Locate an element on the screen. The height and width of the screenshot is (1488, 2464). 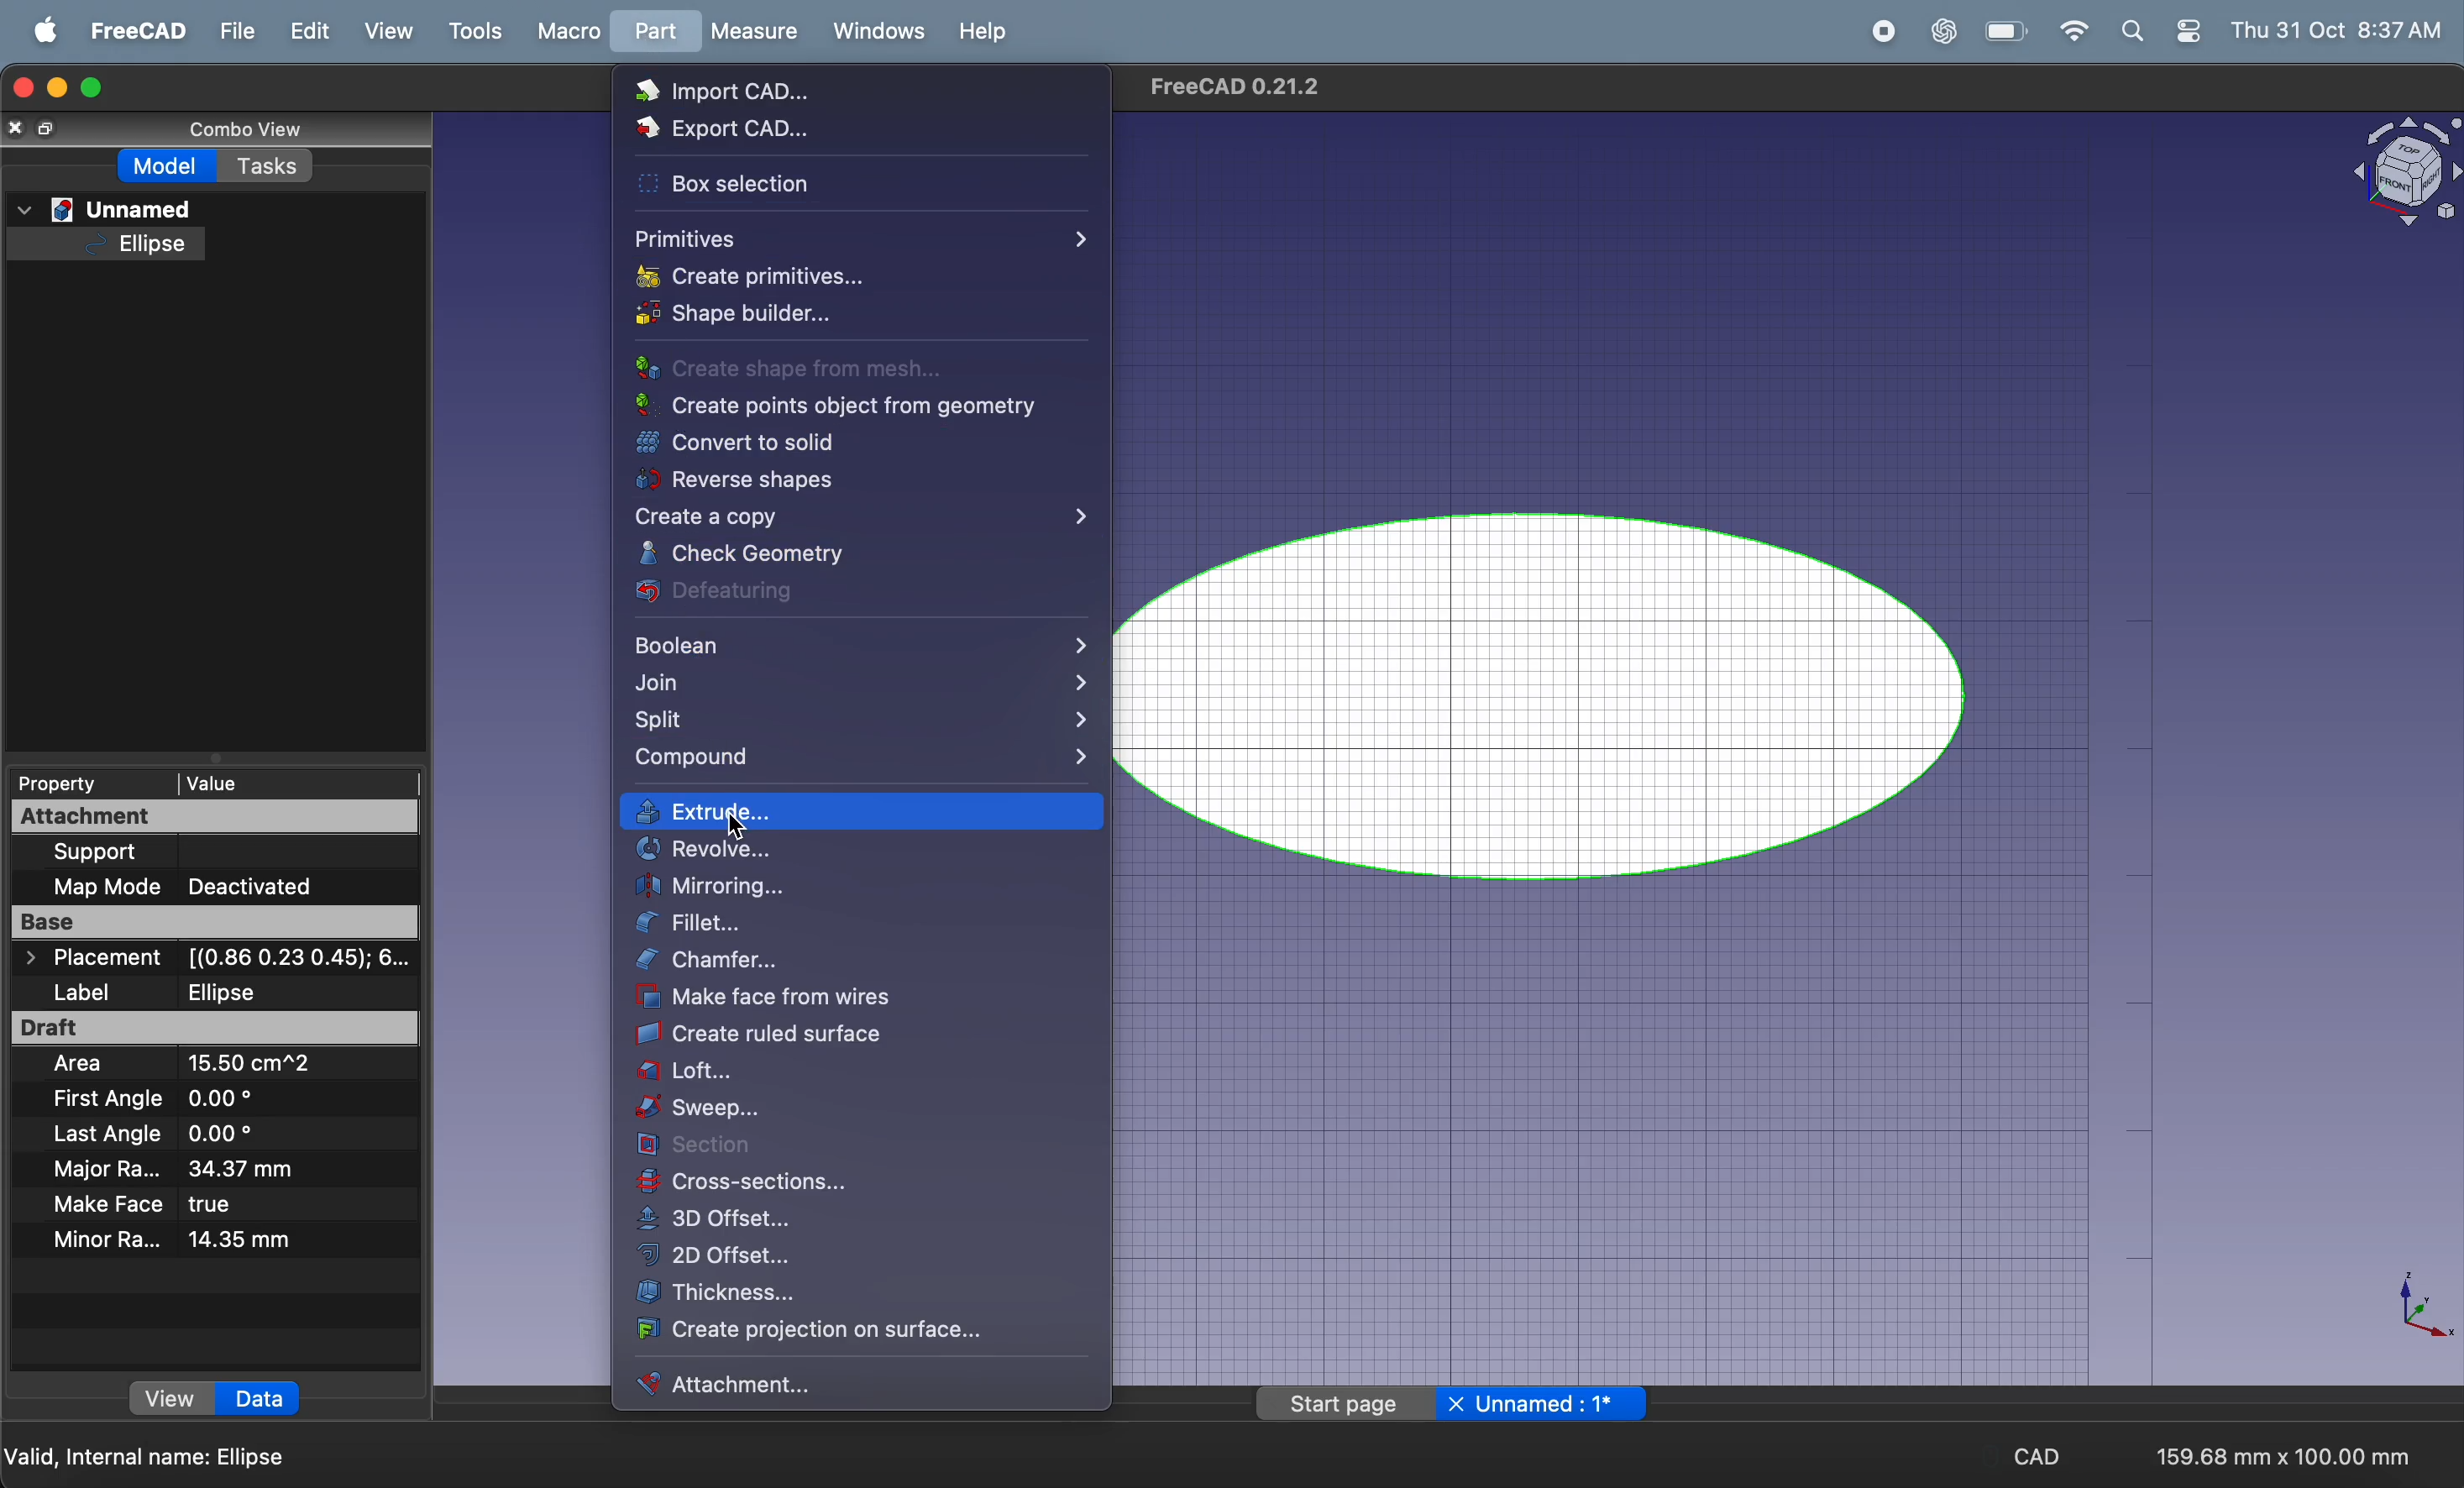
deactivated is located at coordinates (283, 889).